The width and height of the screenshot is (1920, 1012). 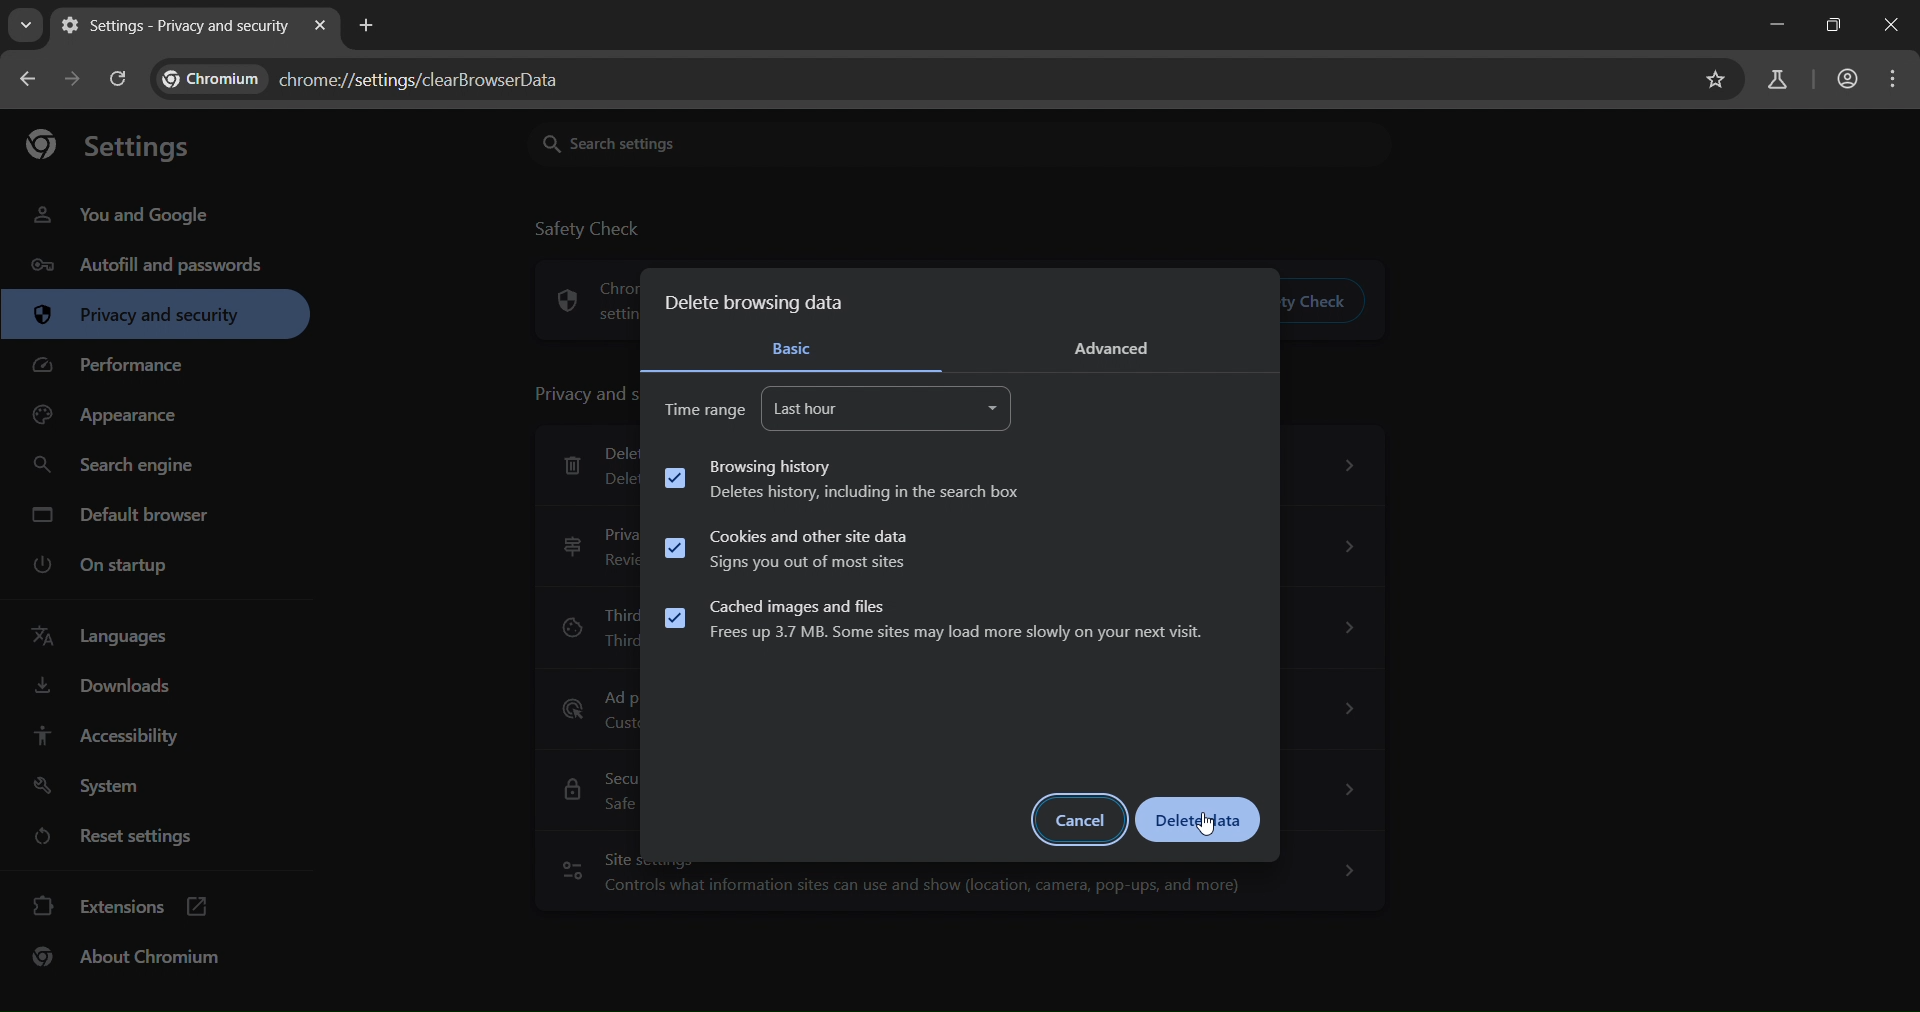 I want to click on Cookies and other site data
Signs you out of most sites, so click(x=789, y=549).